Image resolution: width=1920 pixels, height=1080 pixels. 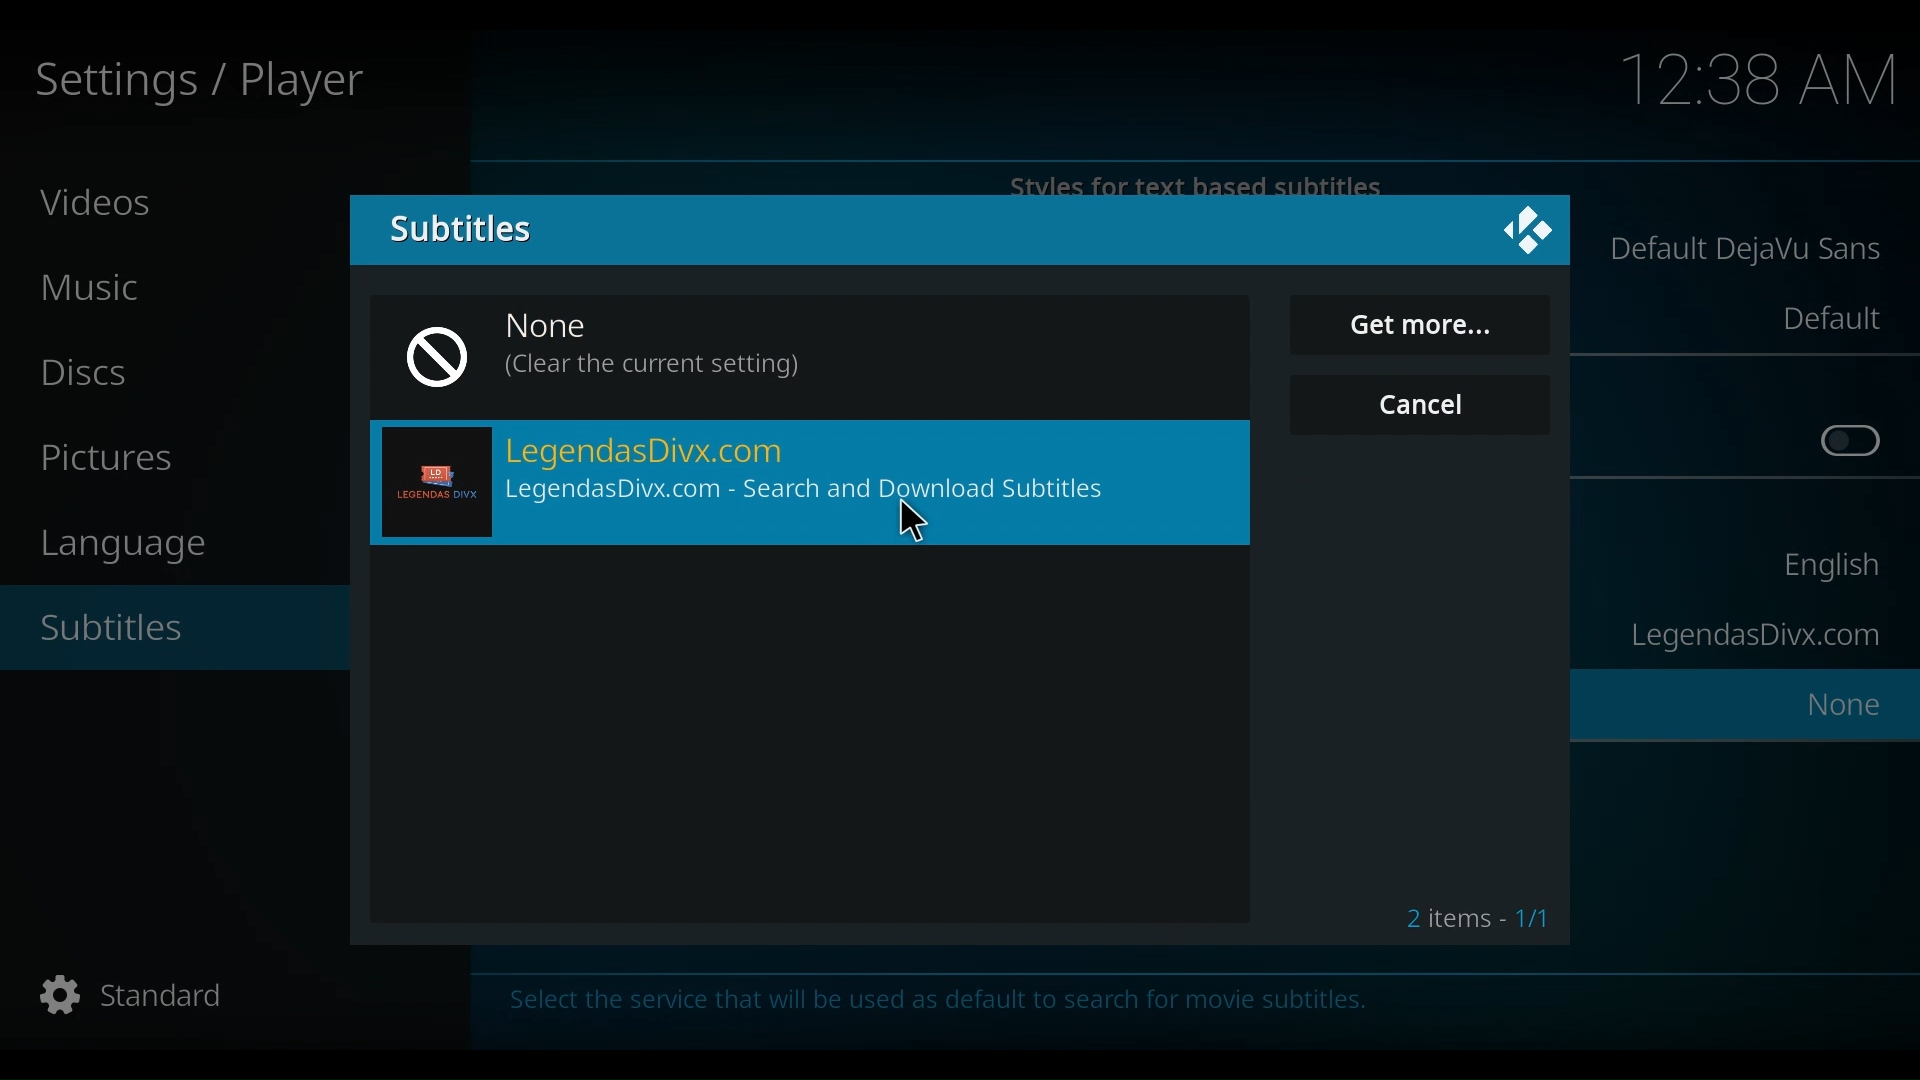 I want to click on Pictures, so click(x=116, y=460).